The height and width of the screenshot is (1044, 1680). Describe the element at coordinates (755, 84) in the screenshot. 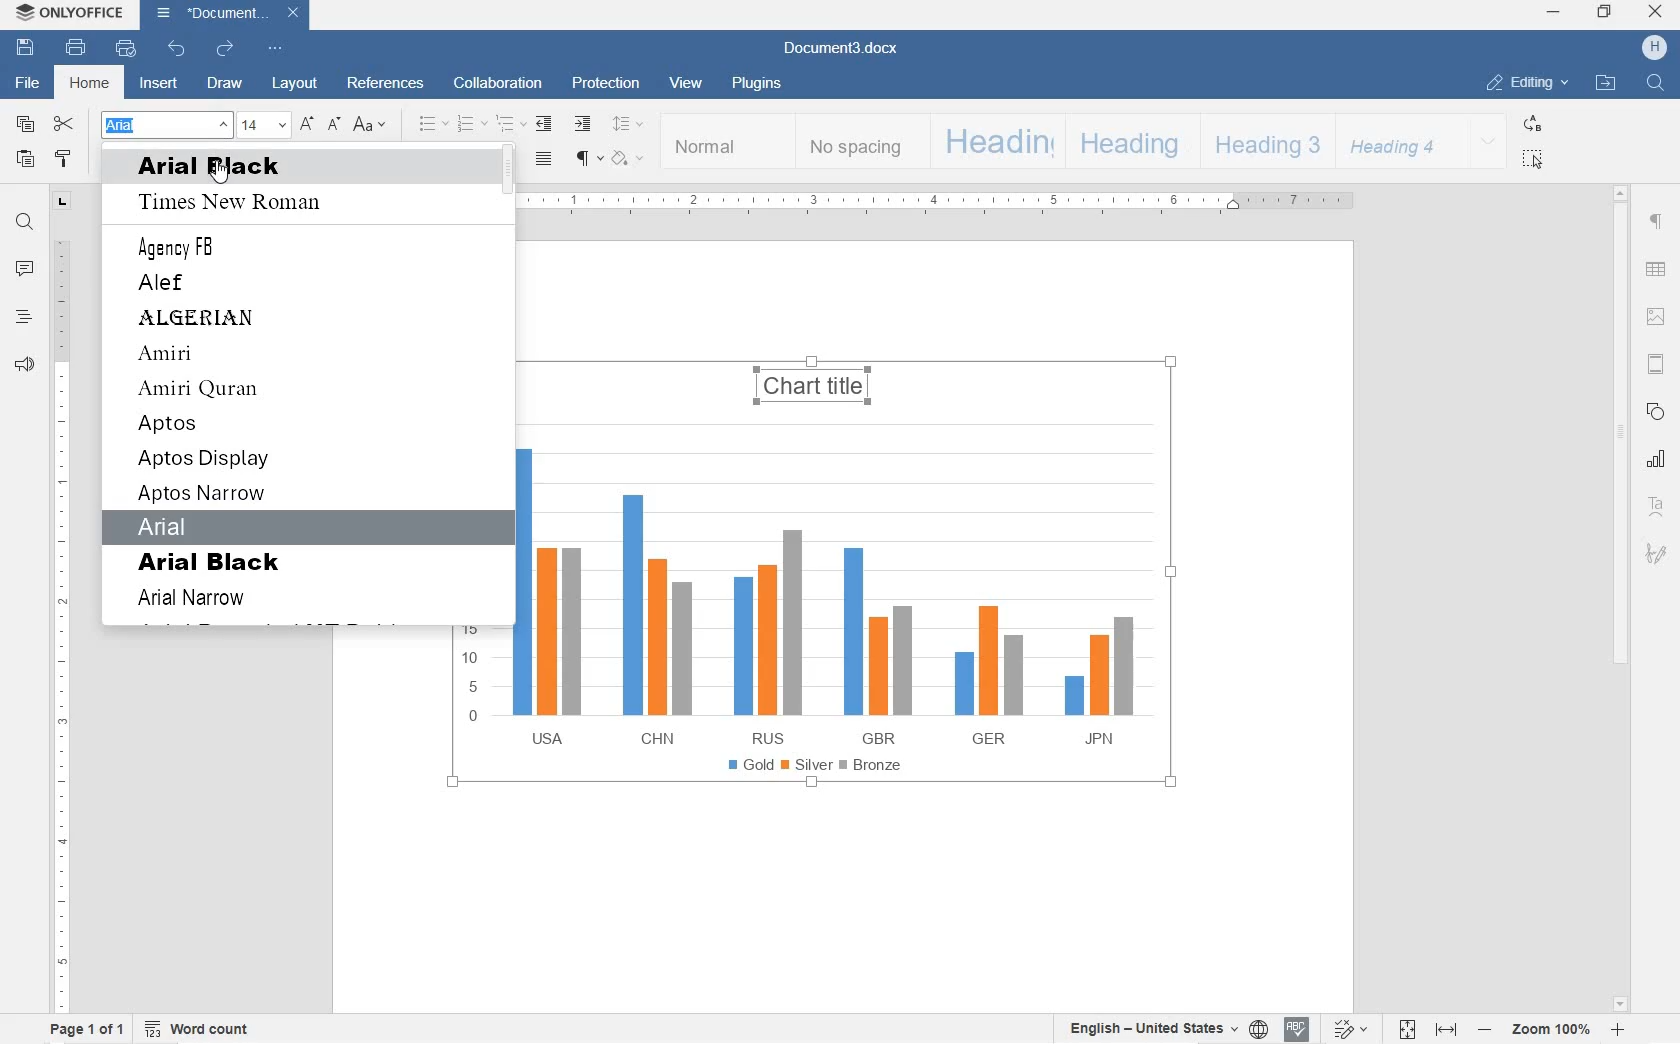

I see `PLUGINS` at that location.